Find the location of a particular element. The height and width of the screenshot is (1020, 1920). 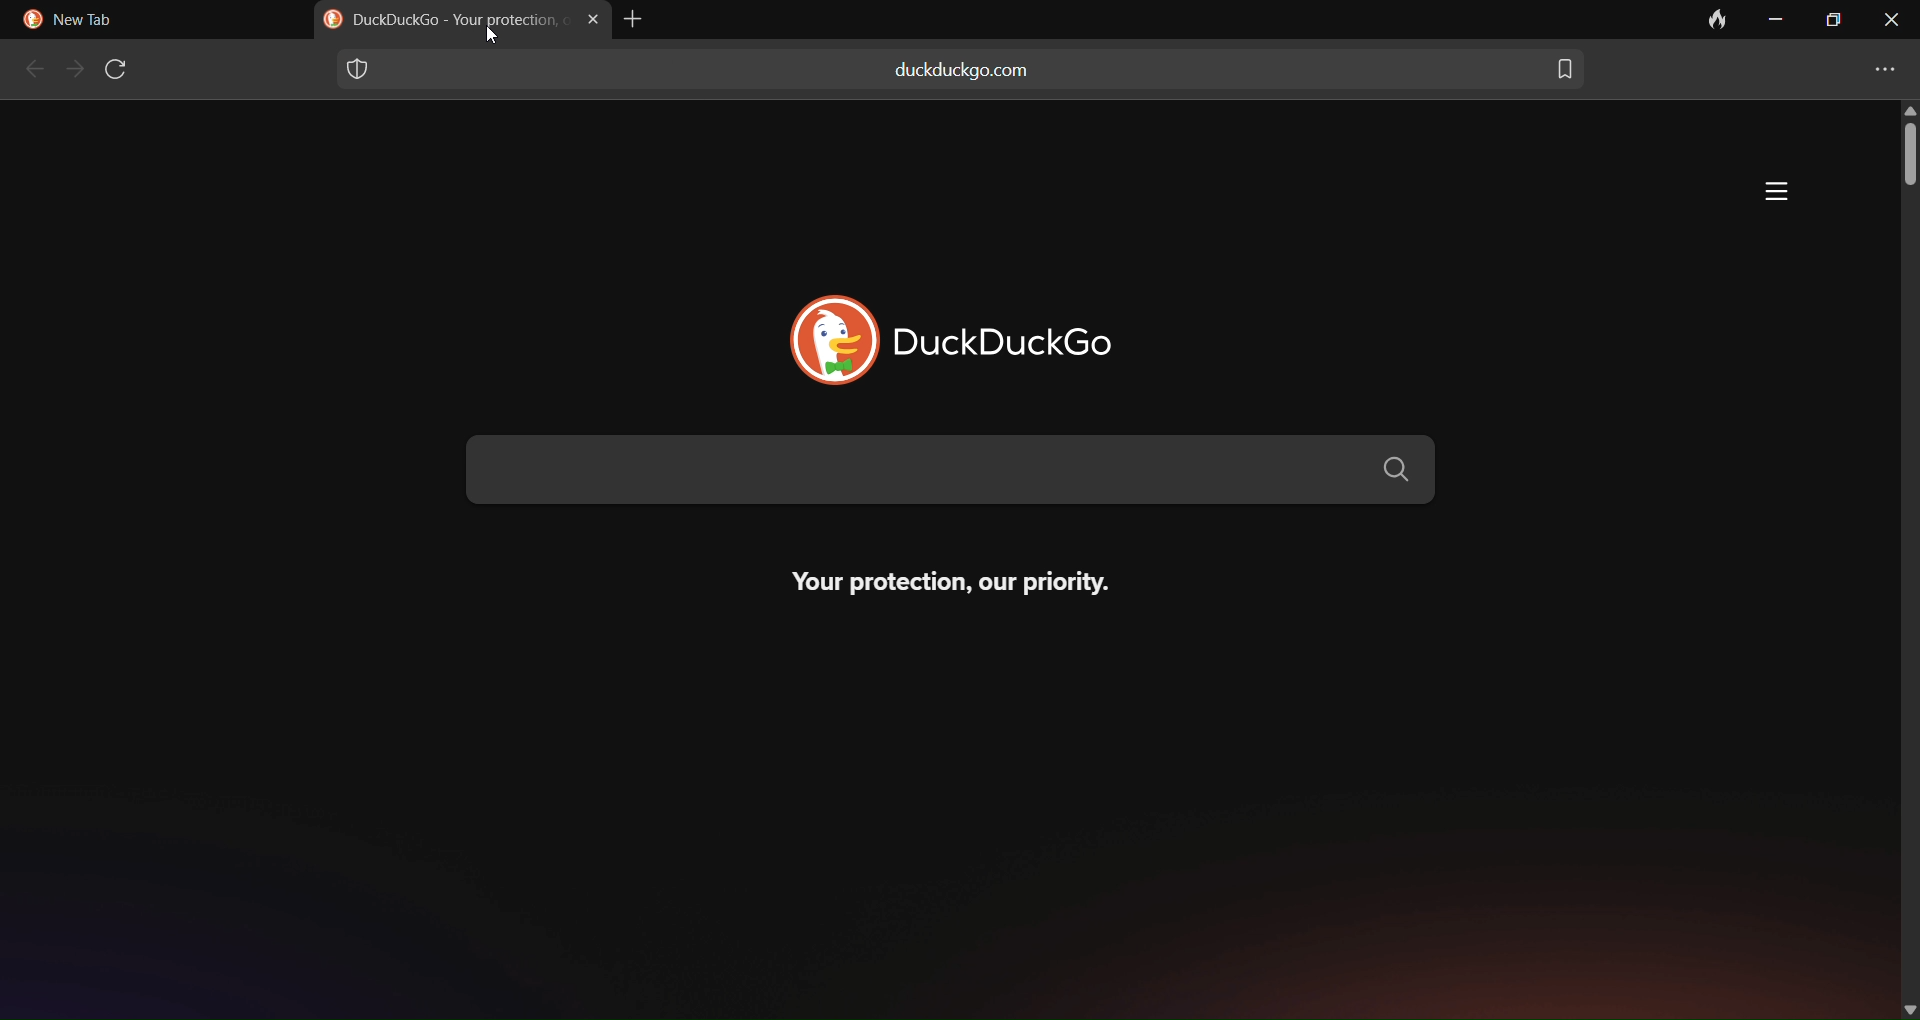

Logo is located at coordinates (29, 20).